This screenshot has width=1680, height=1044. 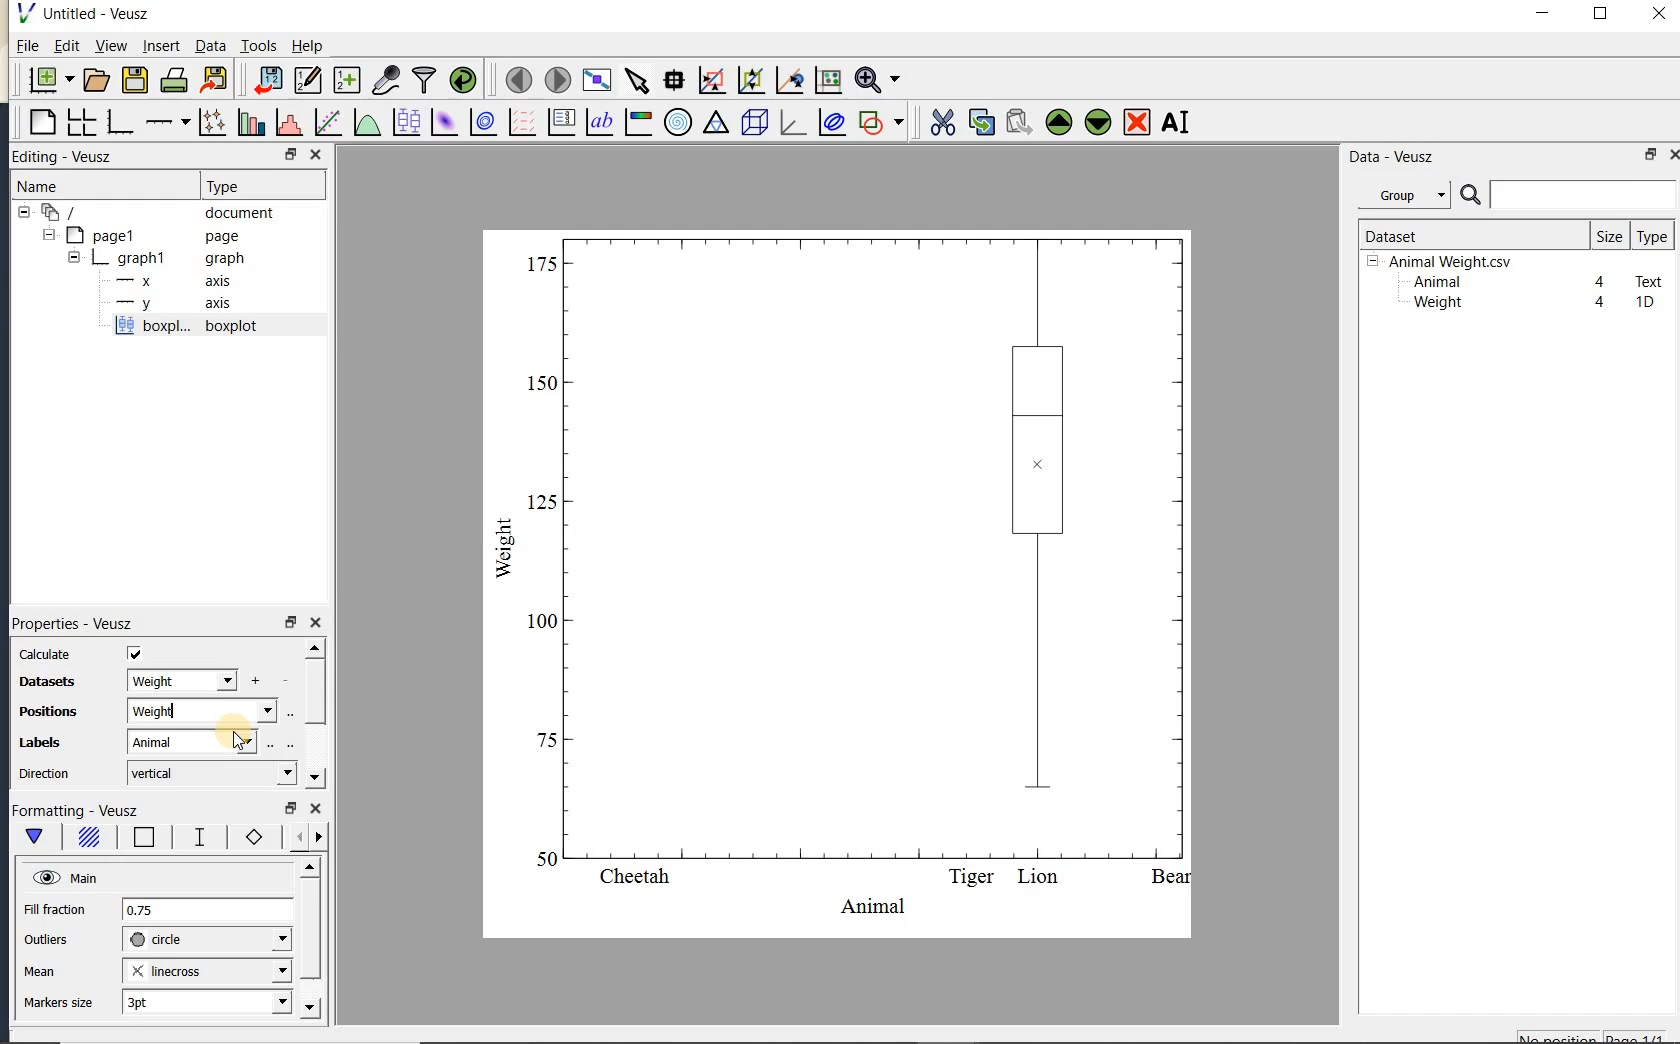 I want to click on Data-Veusz, so click(x=1392, y=157).